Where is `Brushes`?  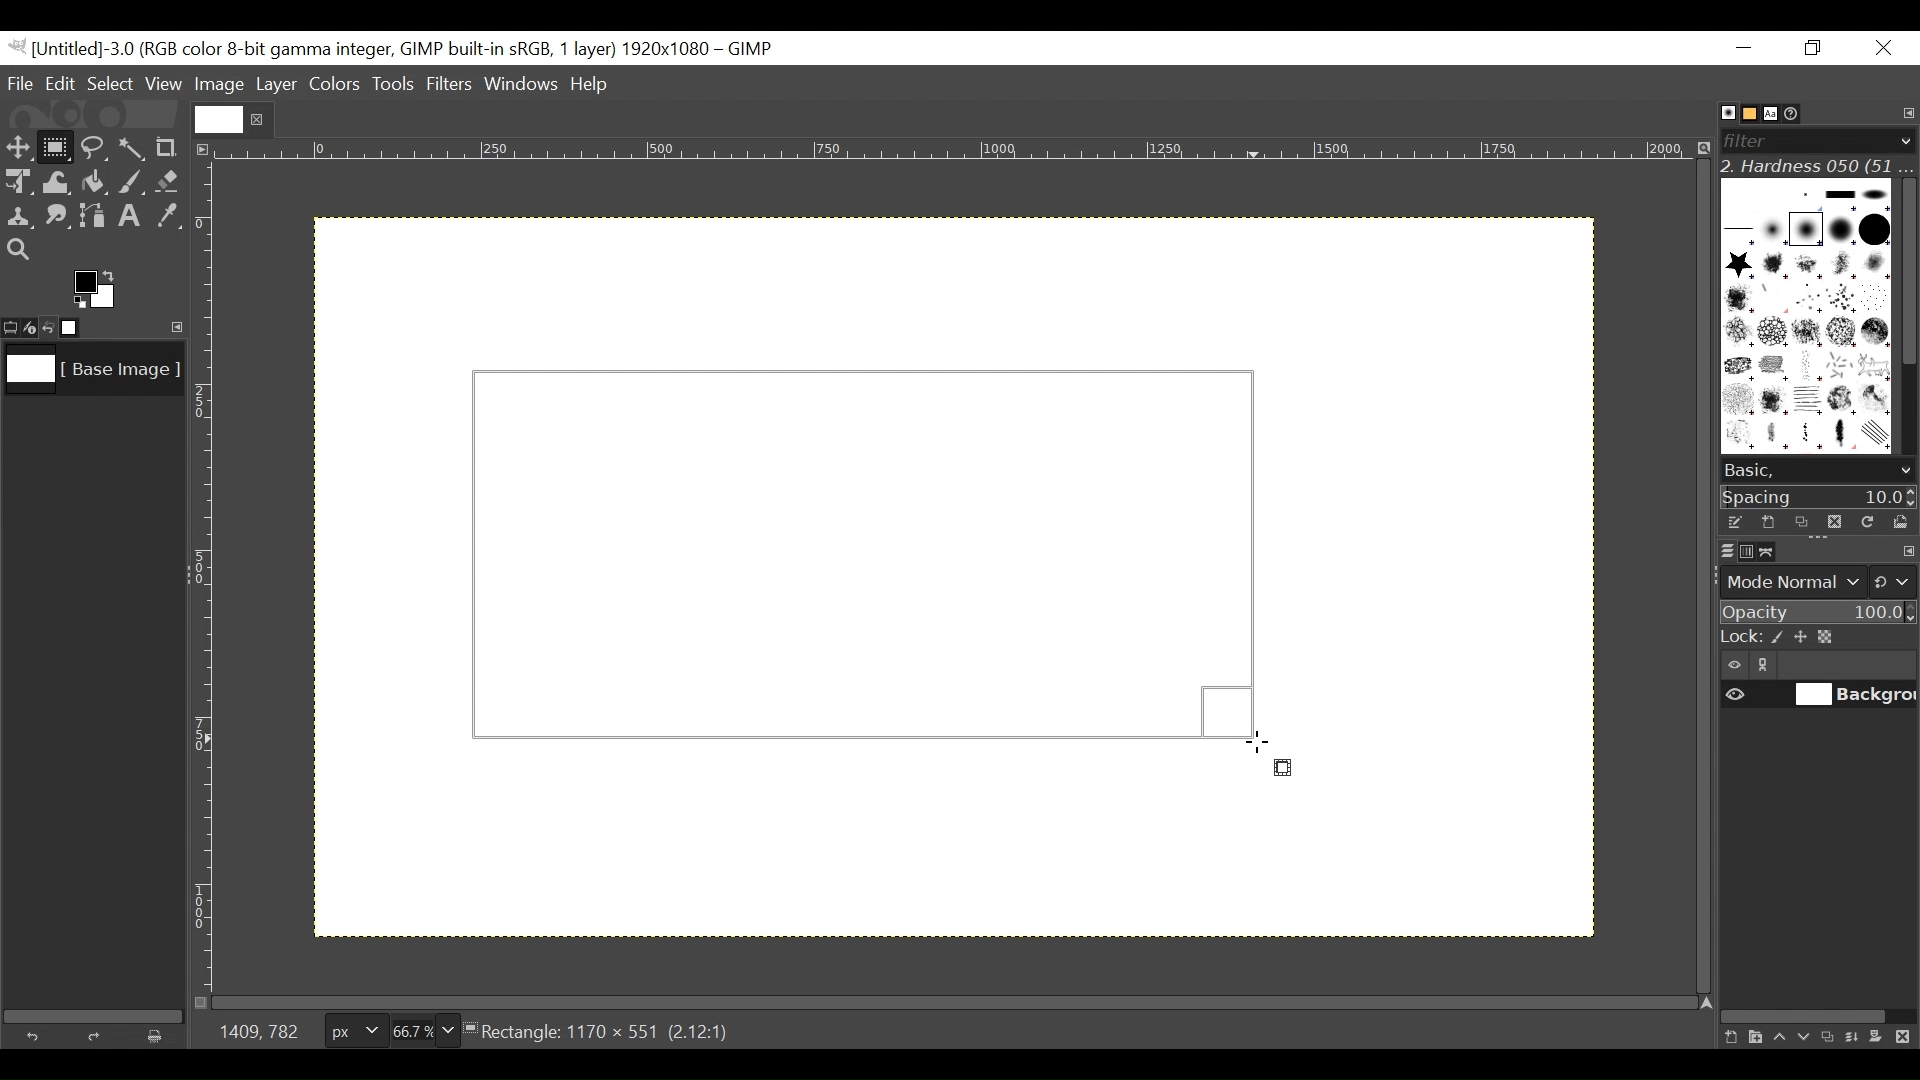
Brushes is located at coordinates (1718, 113).